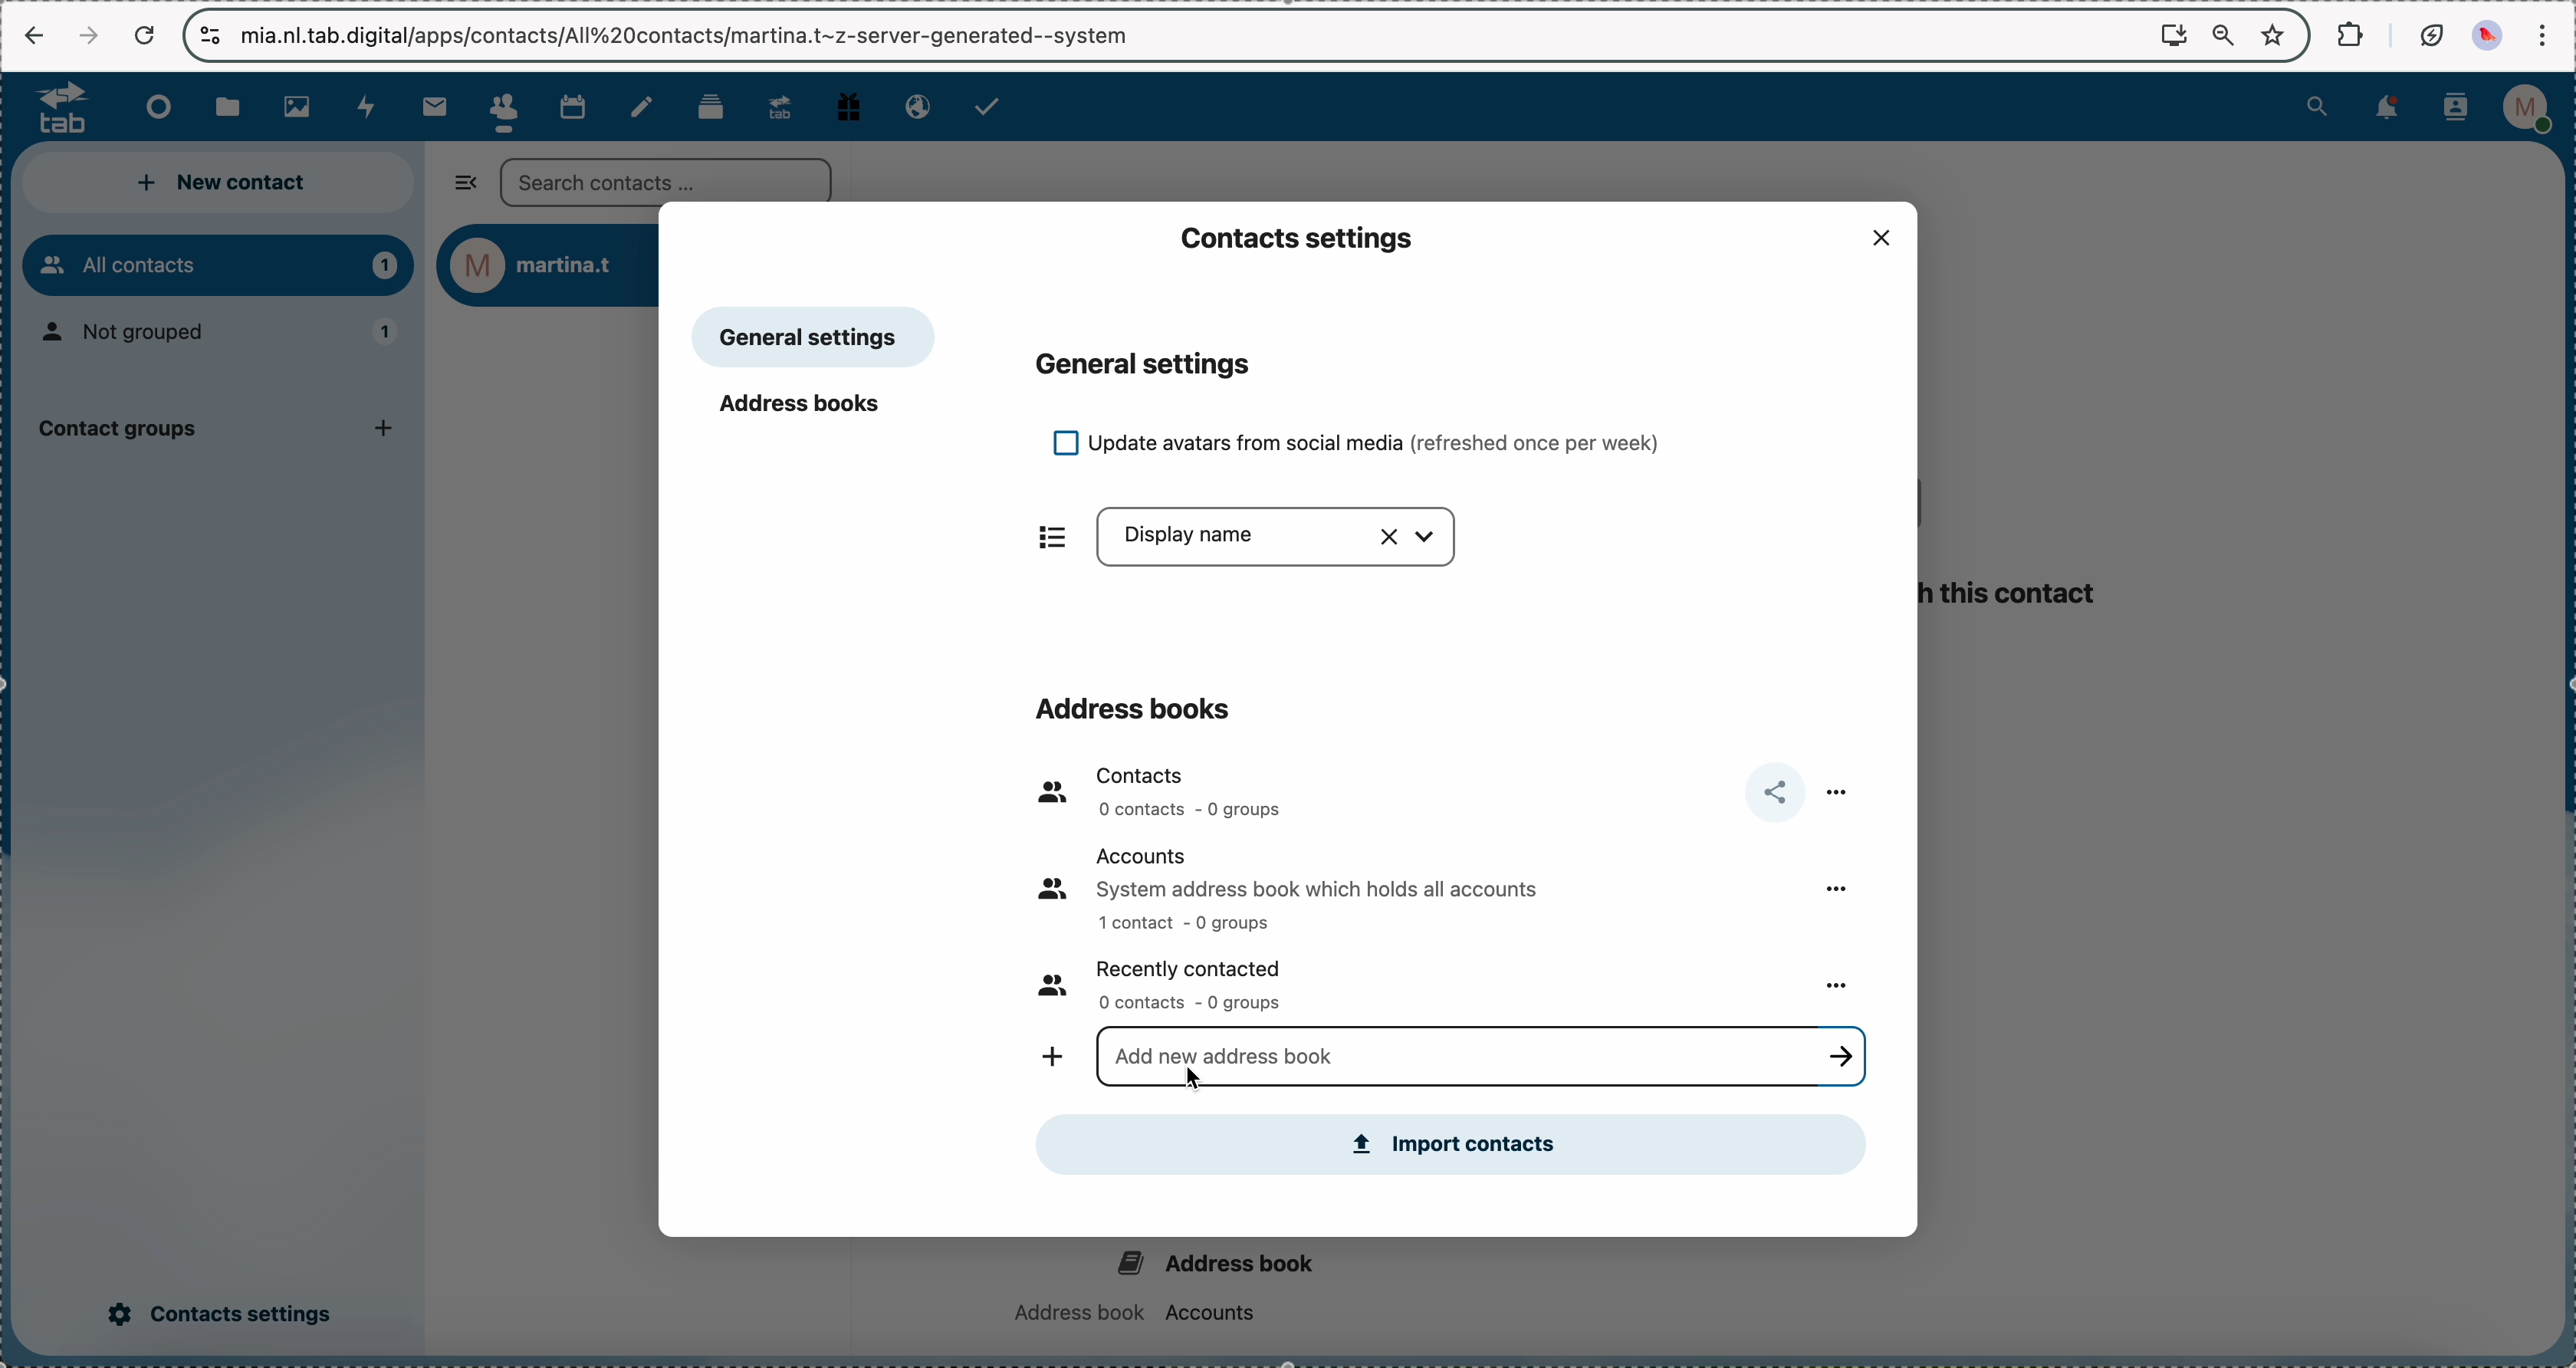 This screenshot has height=1368, width=2576. Describe the element at coordinates (220, 1316) in the screenshot. I see `click on contacts settings` at that location.